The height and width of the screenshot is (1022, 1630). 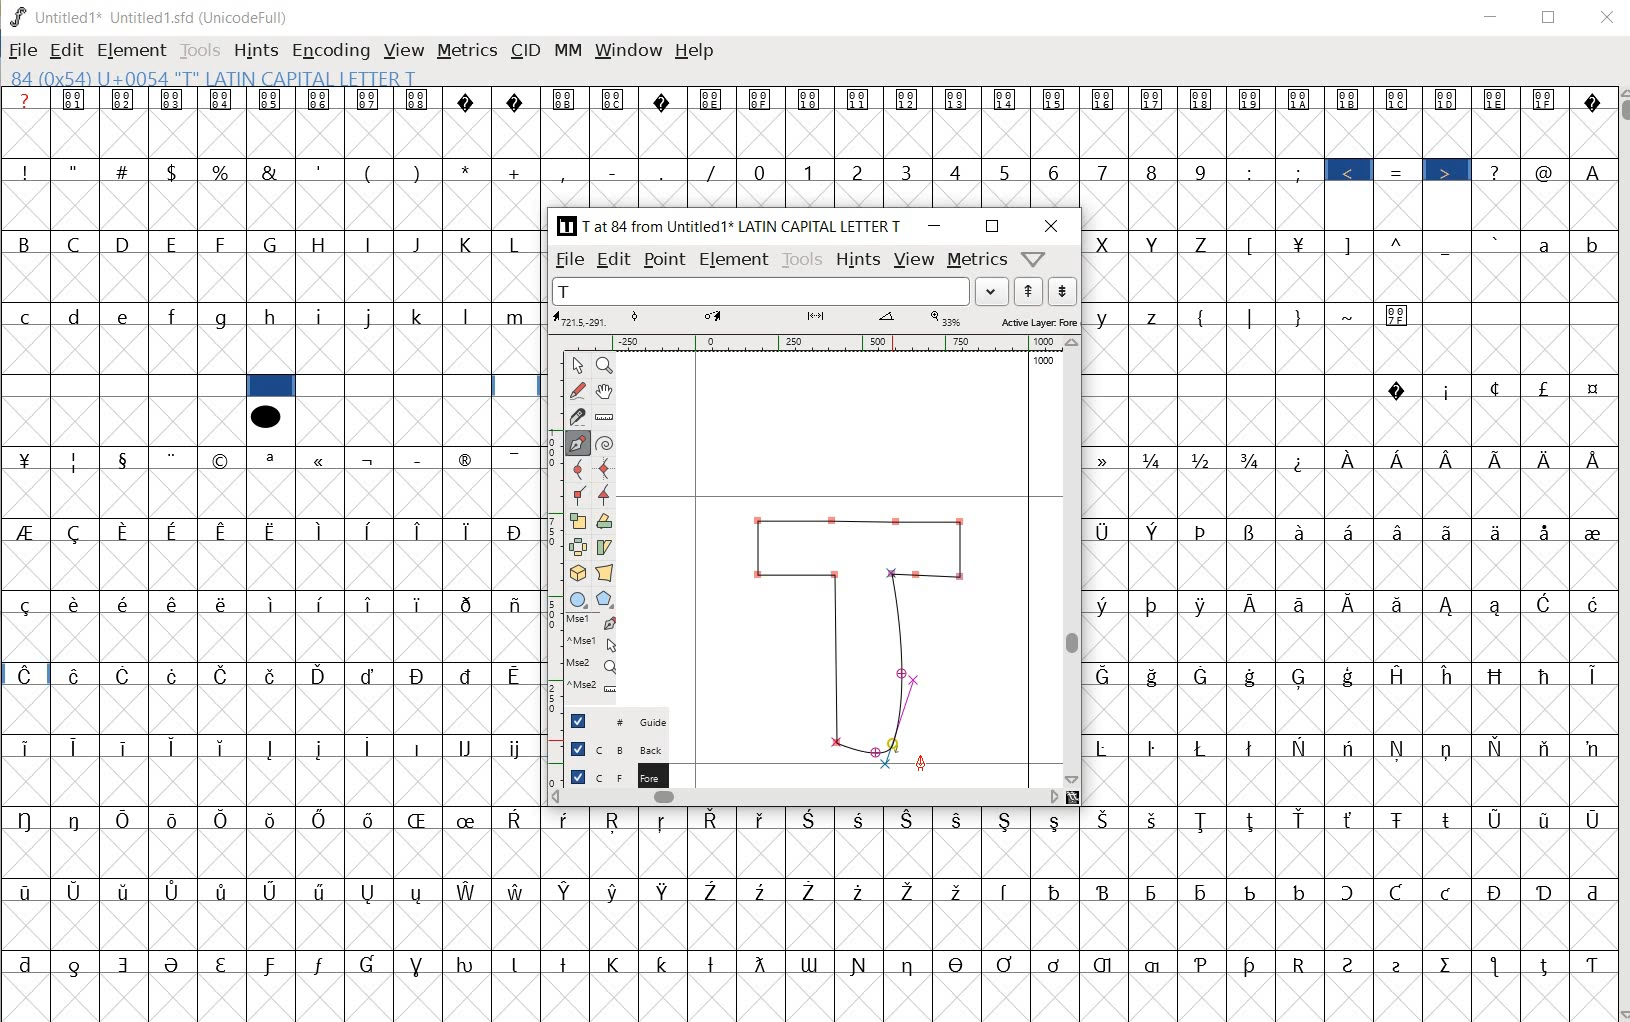 What do you see at coordinates (567, 962) in the screenshot?
I see `Symbol` at bounding box center [567, 962].